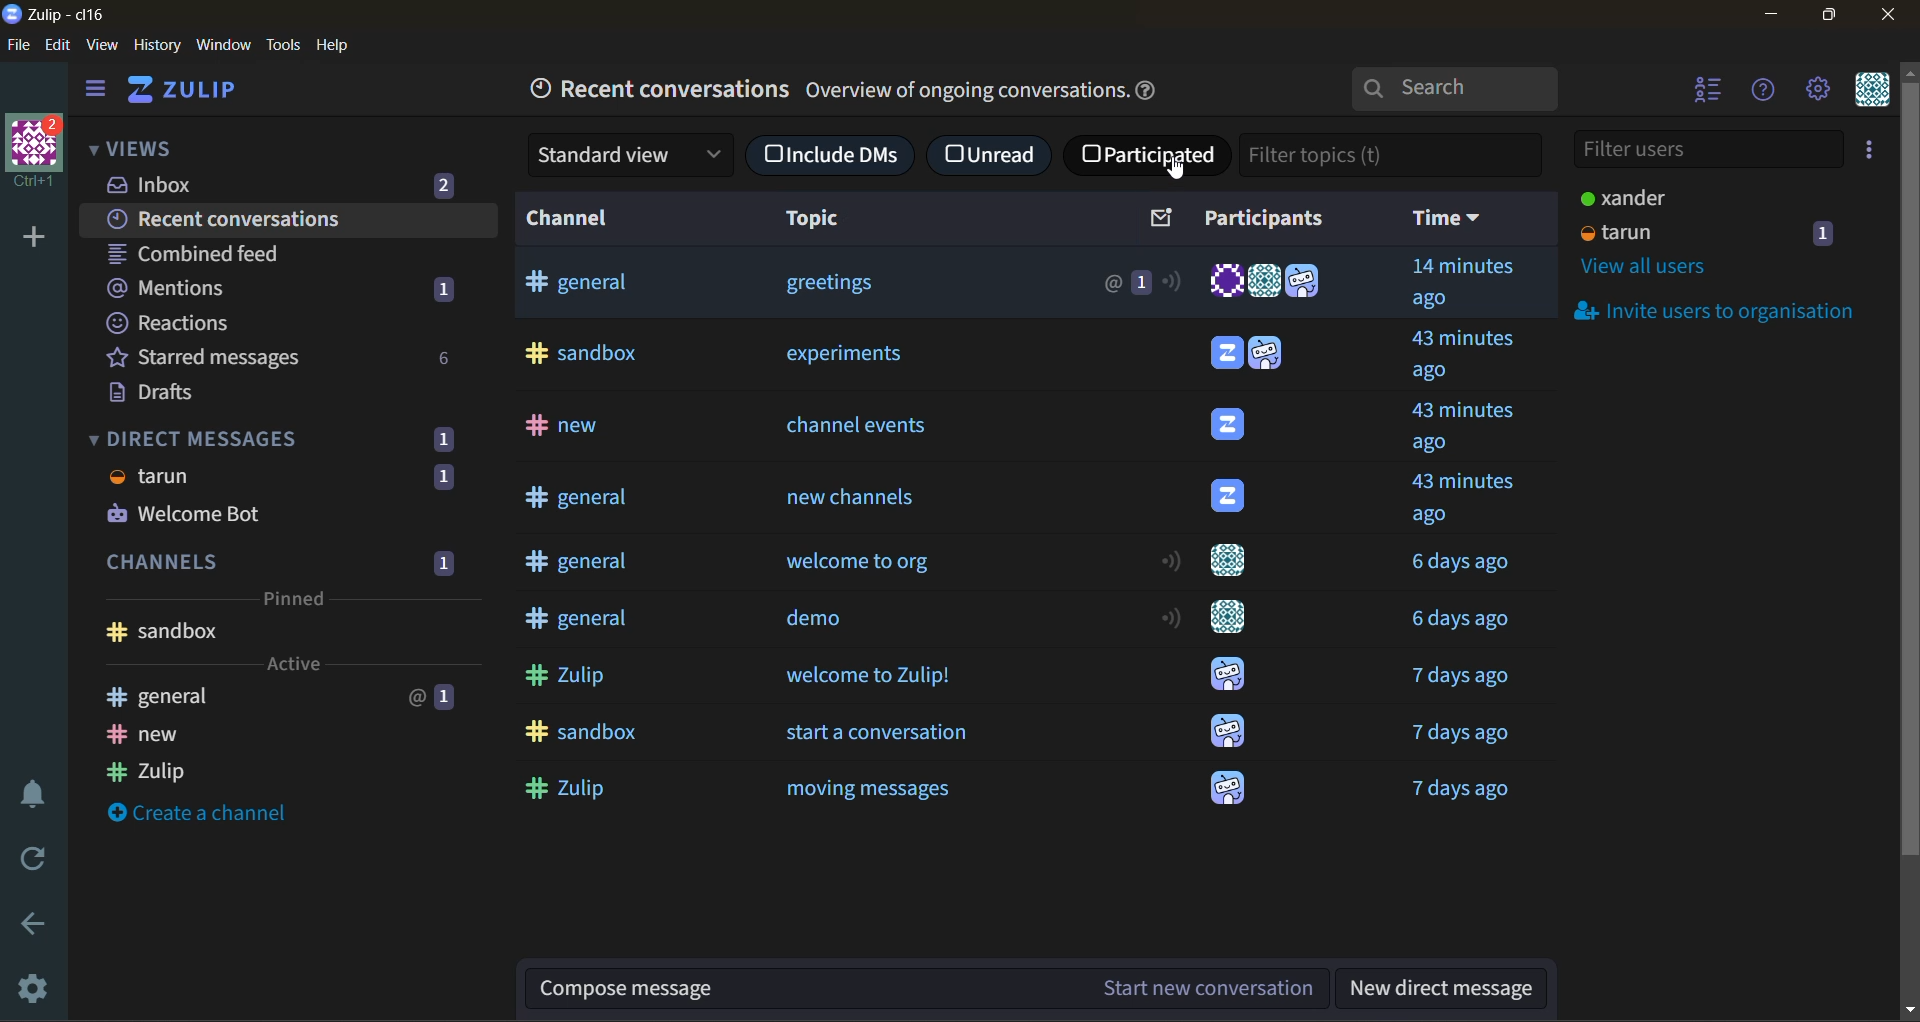 The width and height of the screenshot is (1920, 1022). I want to click on new channels, so click(865, 496).